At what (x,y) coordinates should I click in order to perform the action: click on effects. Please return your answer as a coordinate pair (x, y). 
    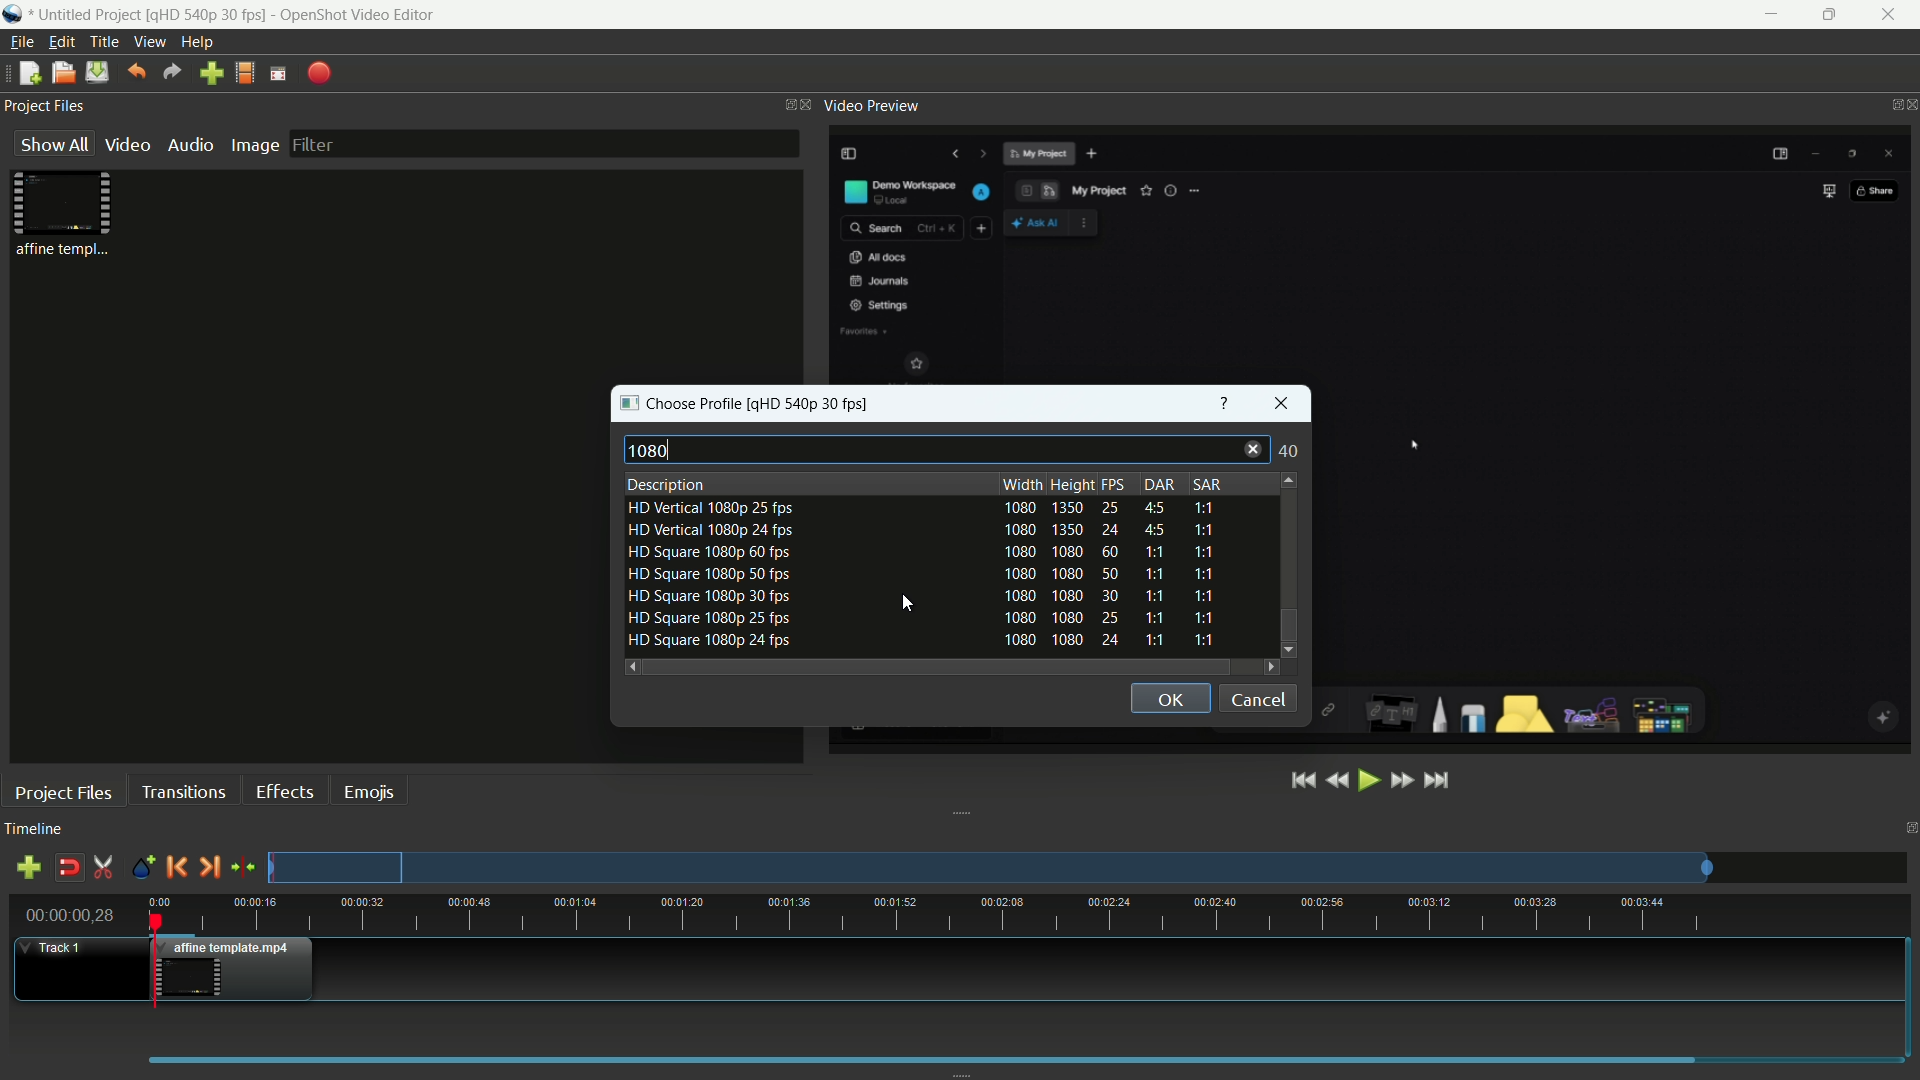
    Looking at the image, I should click on (285, 792).